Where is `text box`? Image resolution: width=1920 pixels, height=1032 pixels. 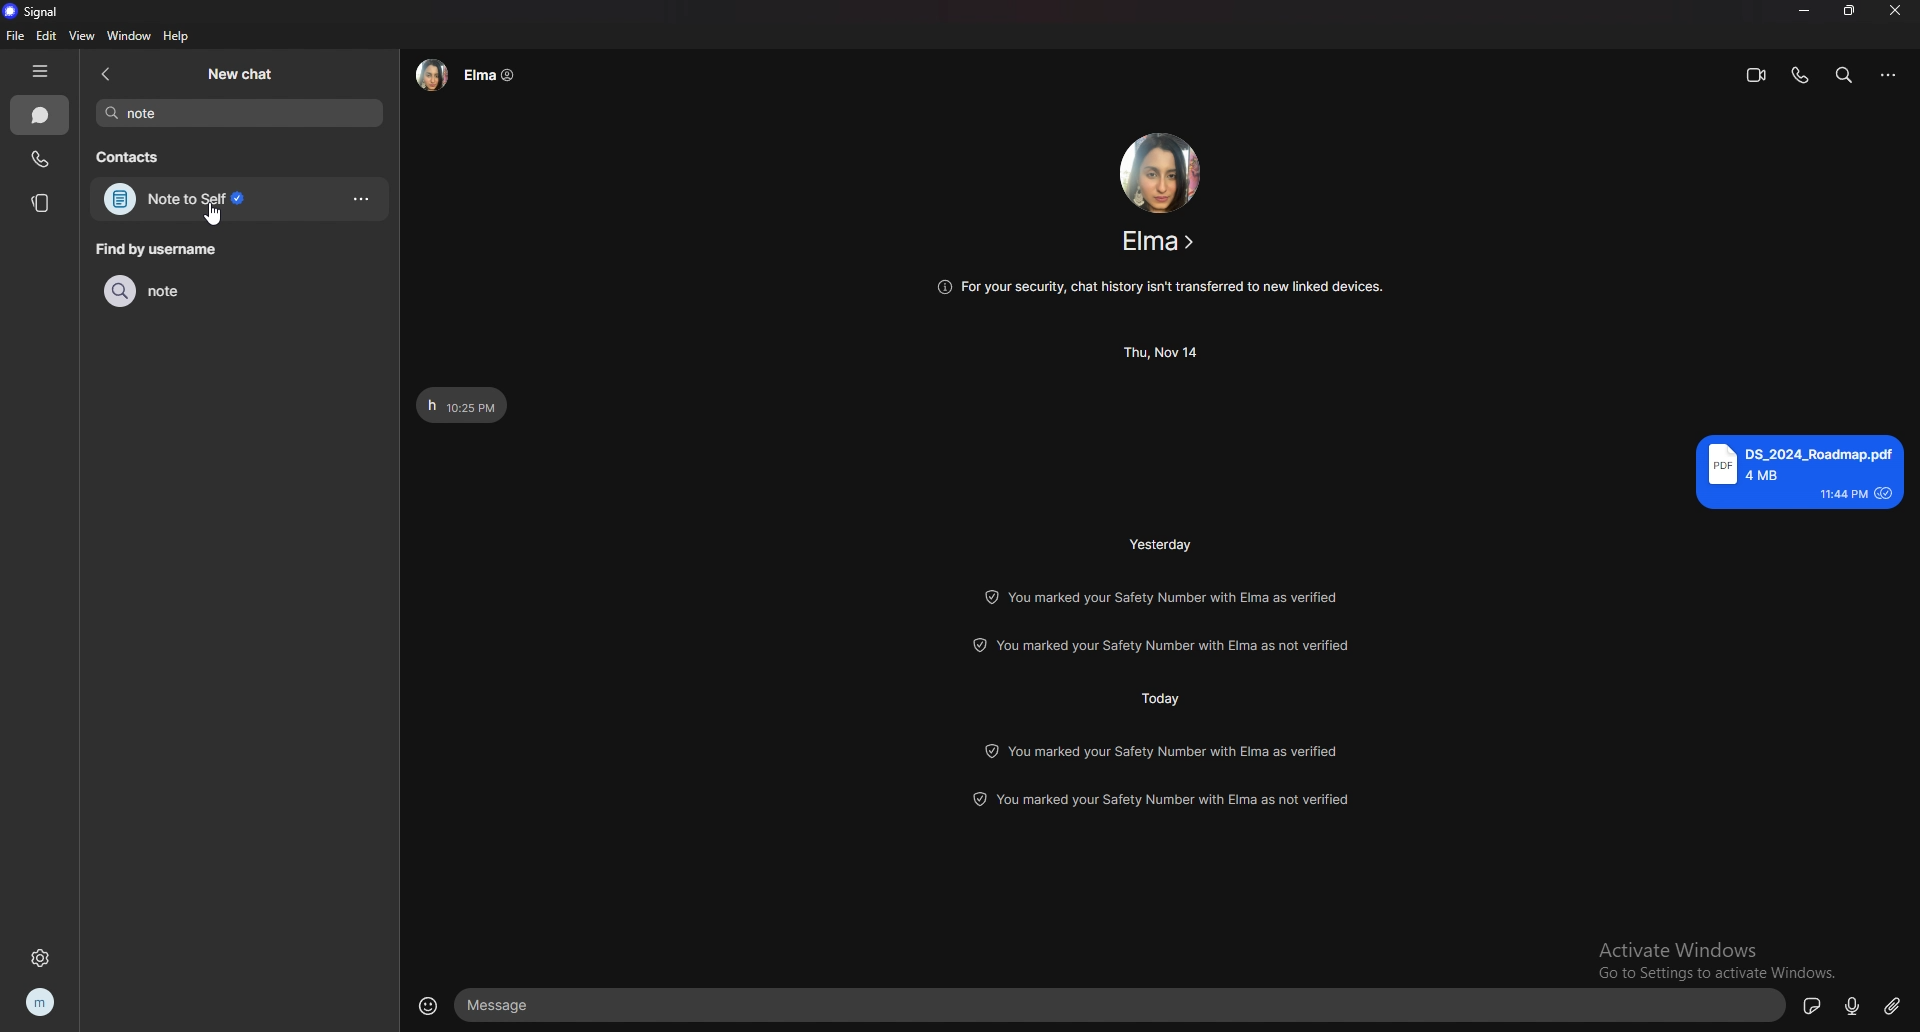
text box is located at coordinates (1124, 1005).